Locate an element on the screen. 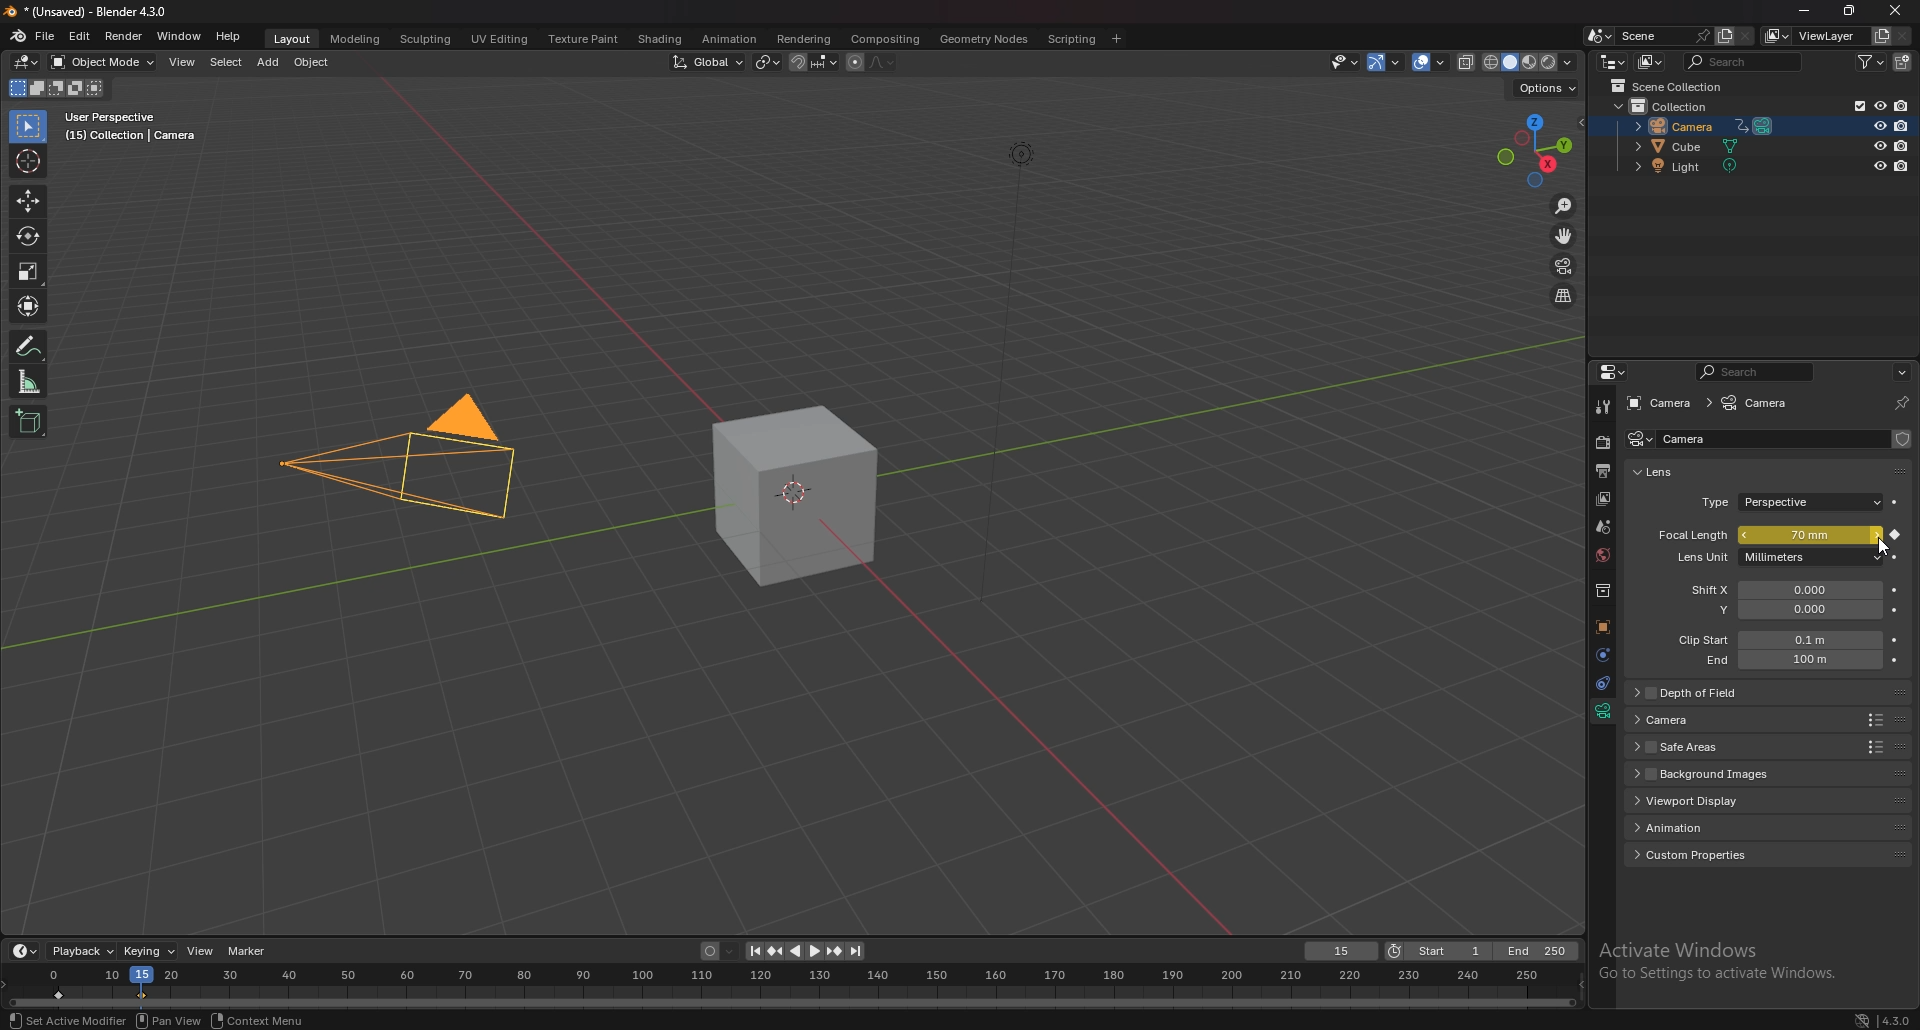  animate property is located at coordinates (1895, 536).